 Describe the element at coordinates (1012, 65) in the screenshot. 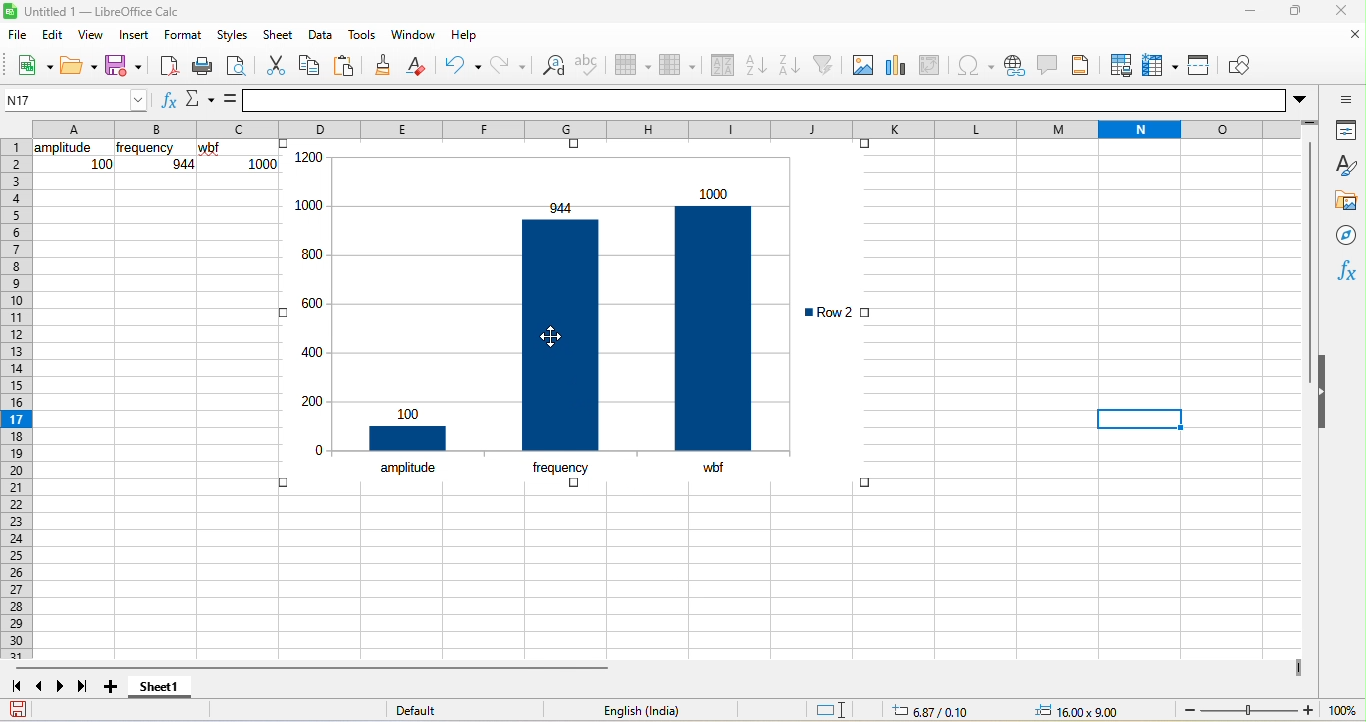

I see `hyperlink` at that location.